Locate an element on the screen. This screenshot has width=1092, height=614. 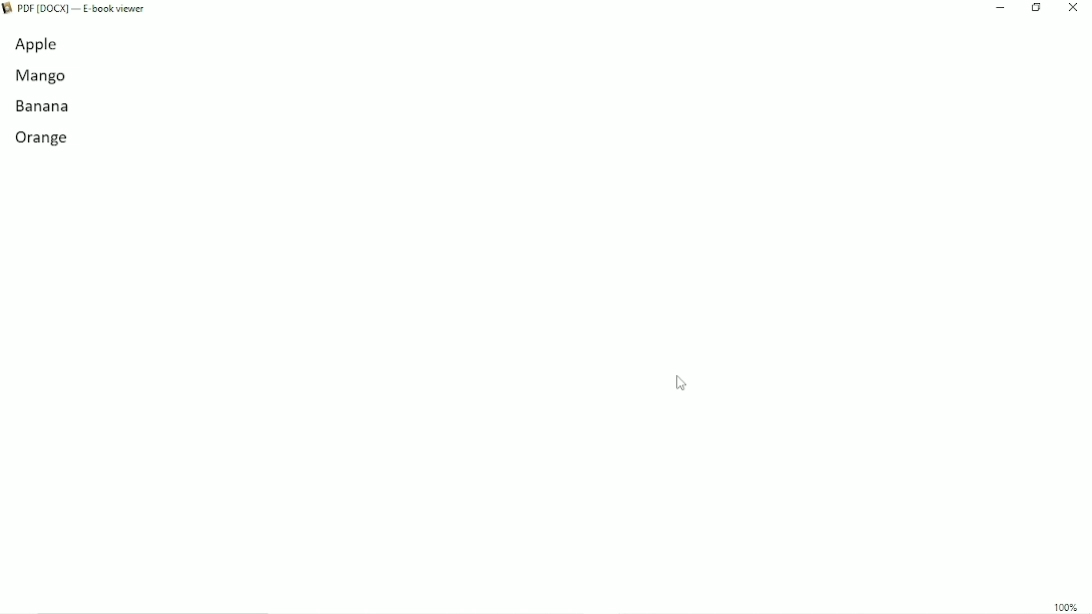
Book Title is located at coordinates (87, 8).